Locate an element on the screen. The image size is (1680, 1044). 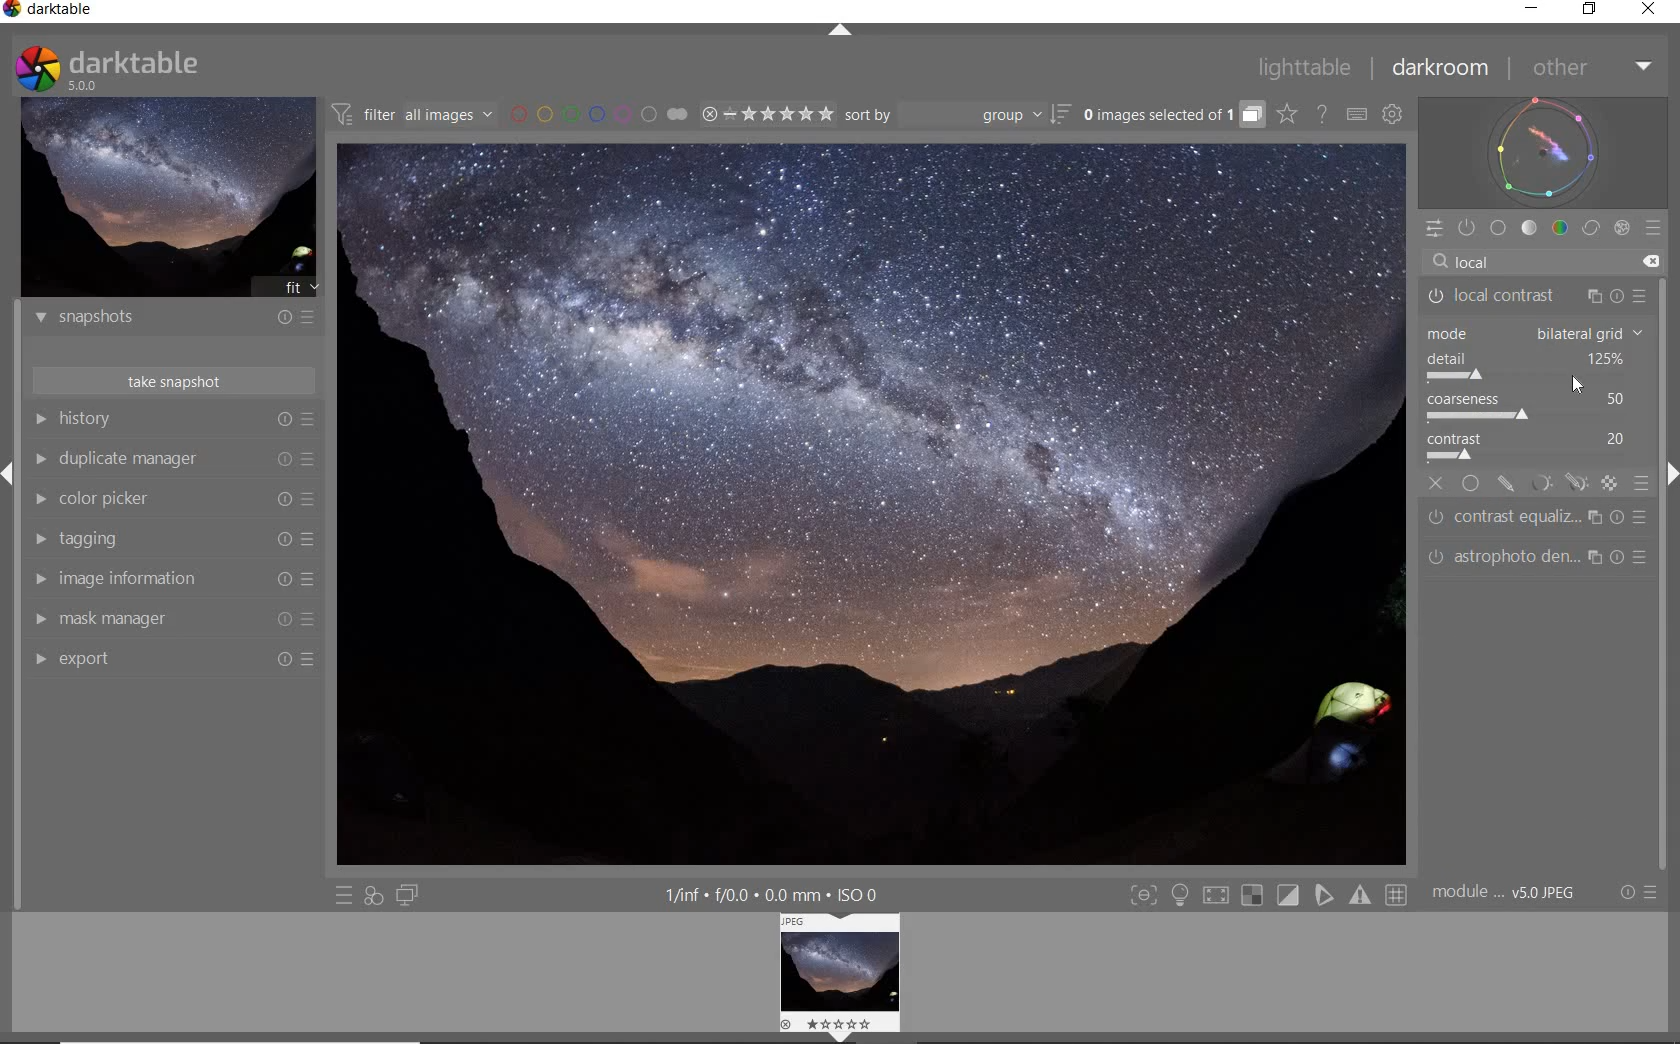
contrast slider is located at coordinates (1480, 456).